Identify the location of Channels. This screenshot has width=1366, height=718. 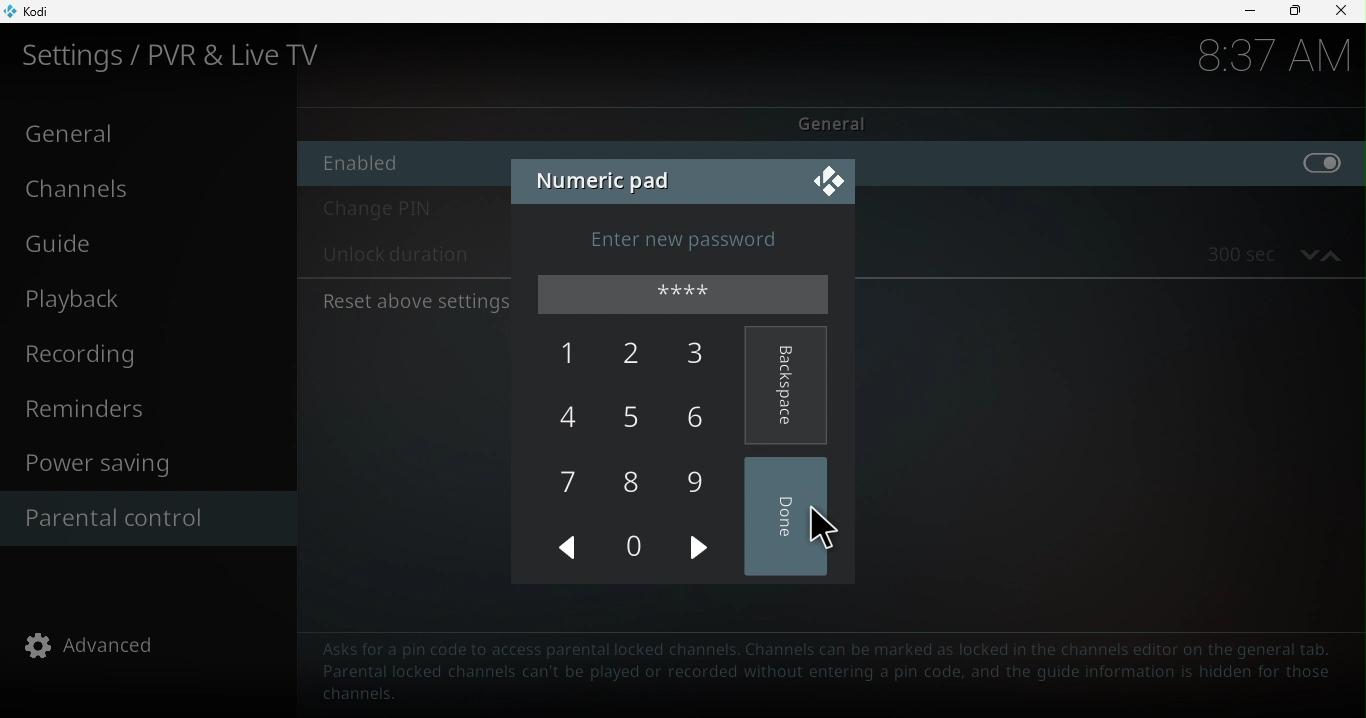
(142, 187).